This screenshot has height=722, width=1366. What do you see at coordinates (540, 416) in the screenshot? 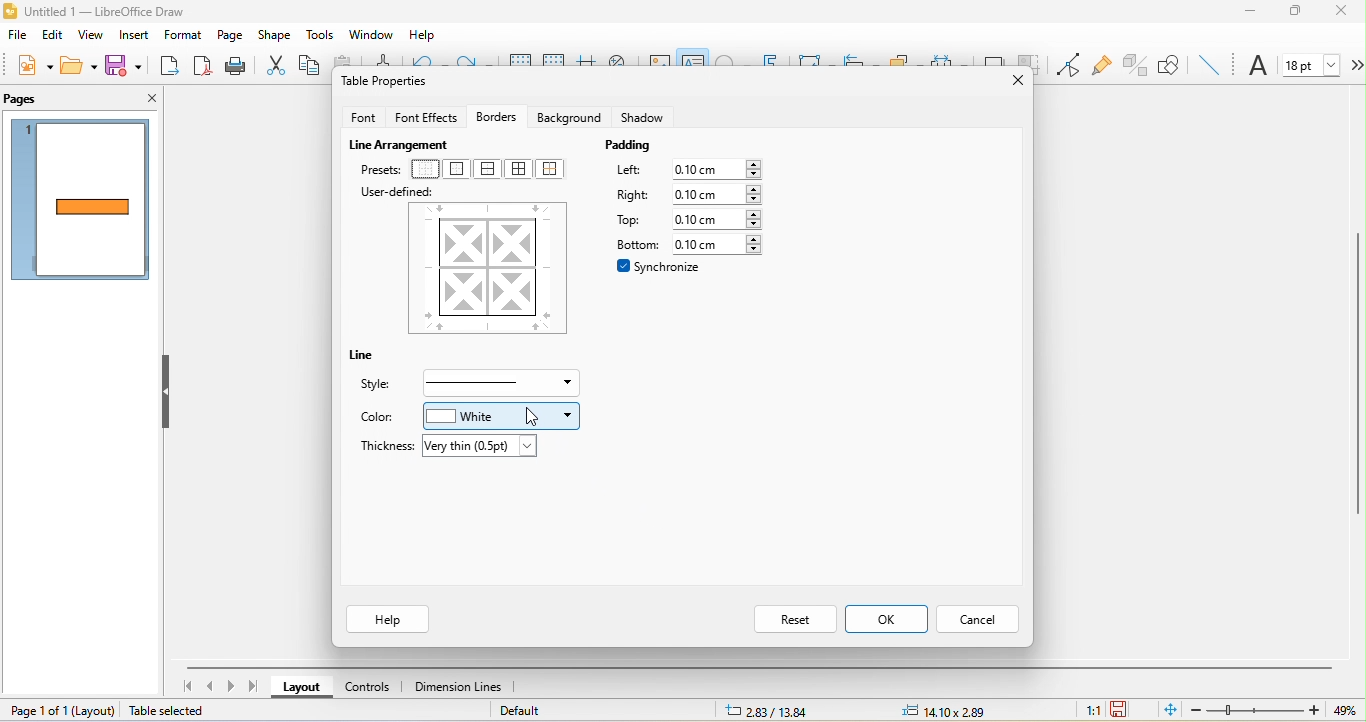
I see `cursor movement` at bounding box center [540, 416].